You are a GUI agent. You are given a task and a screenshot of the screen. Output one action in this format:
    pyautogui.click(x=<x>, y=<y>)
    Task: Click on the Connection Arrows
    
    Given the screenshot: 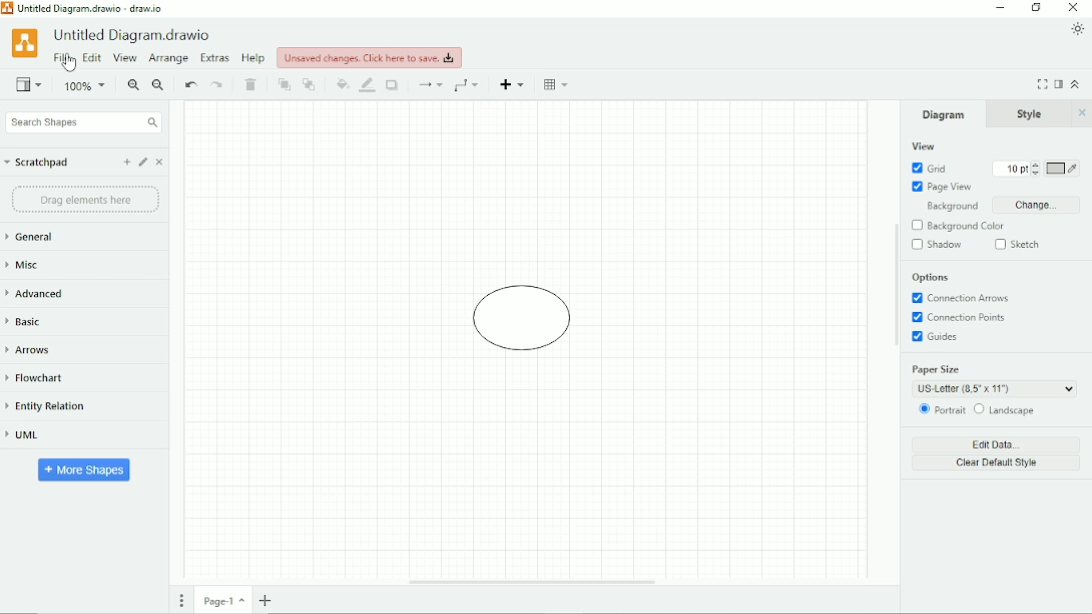 What is the action you would take?
    pyautogui.click(x=960, y=297)
    